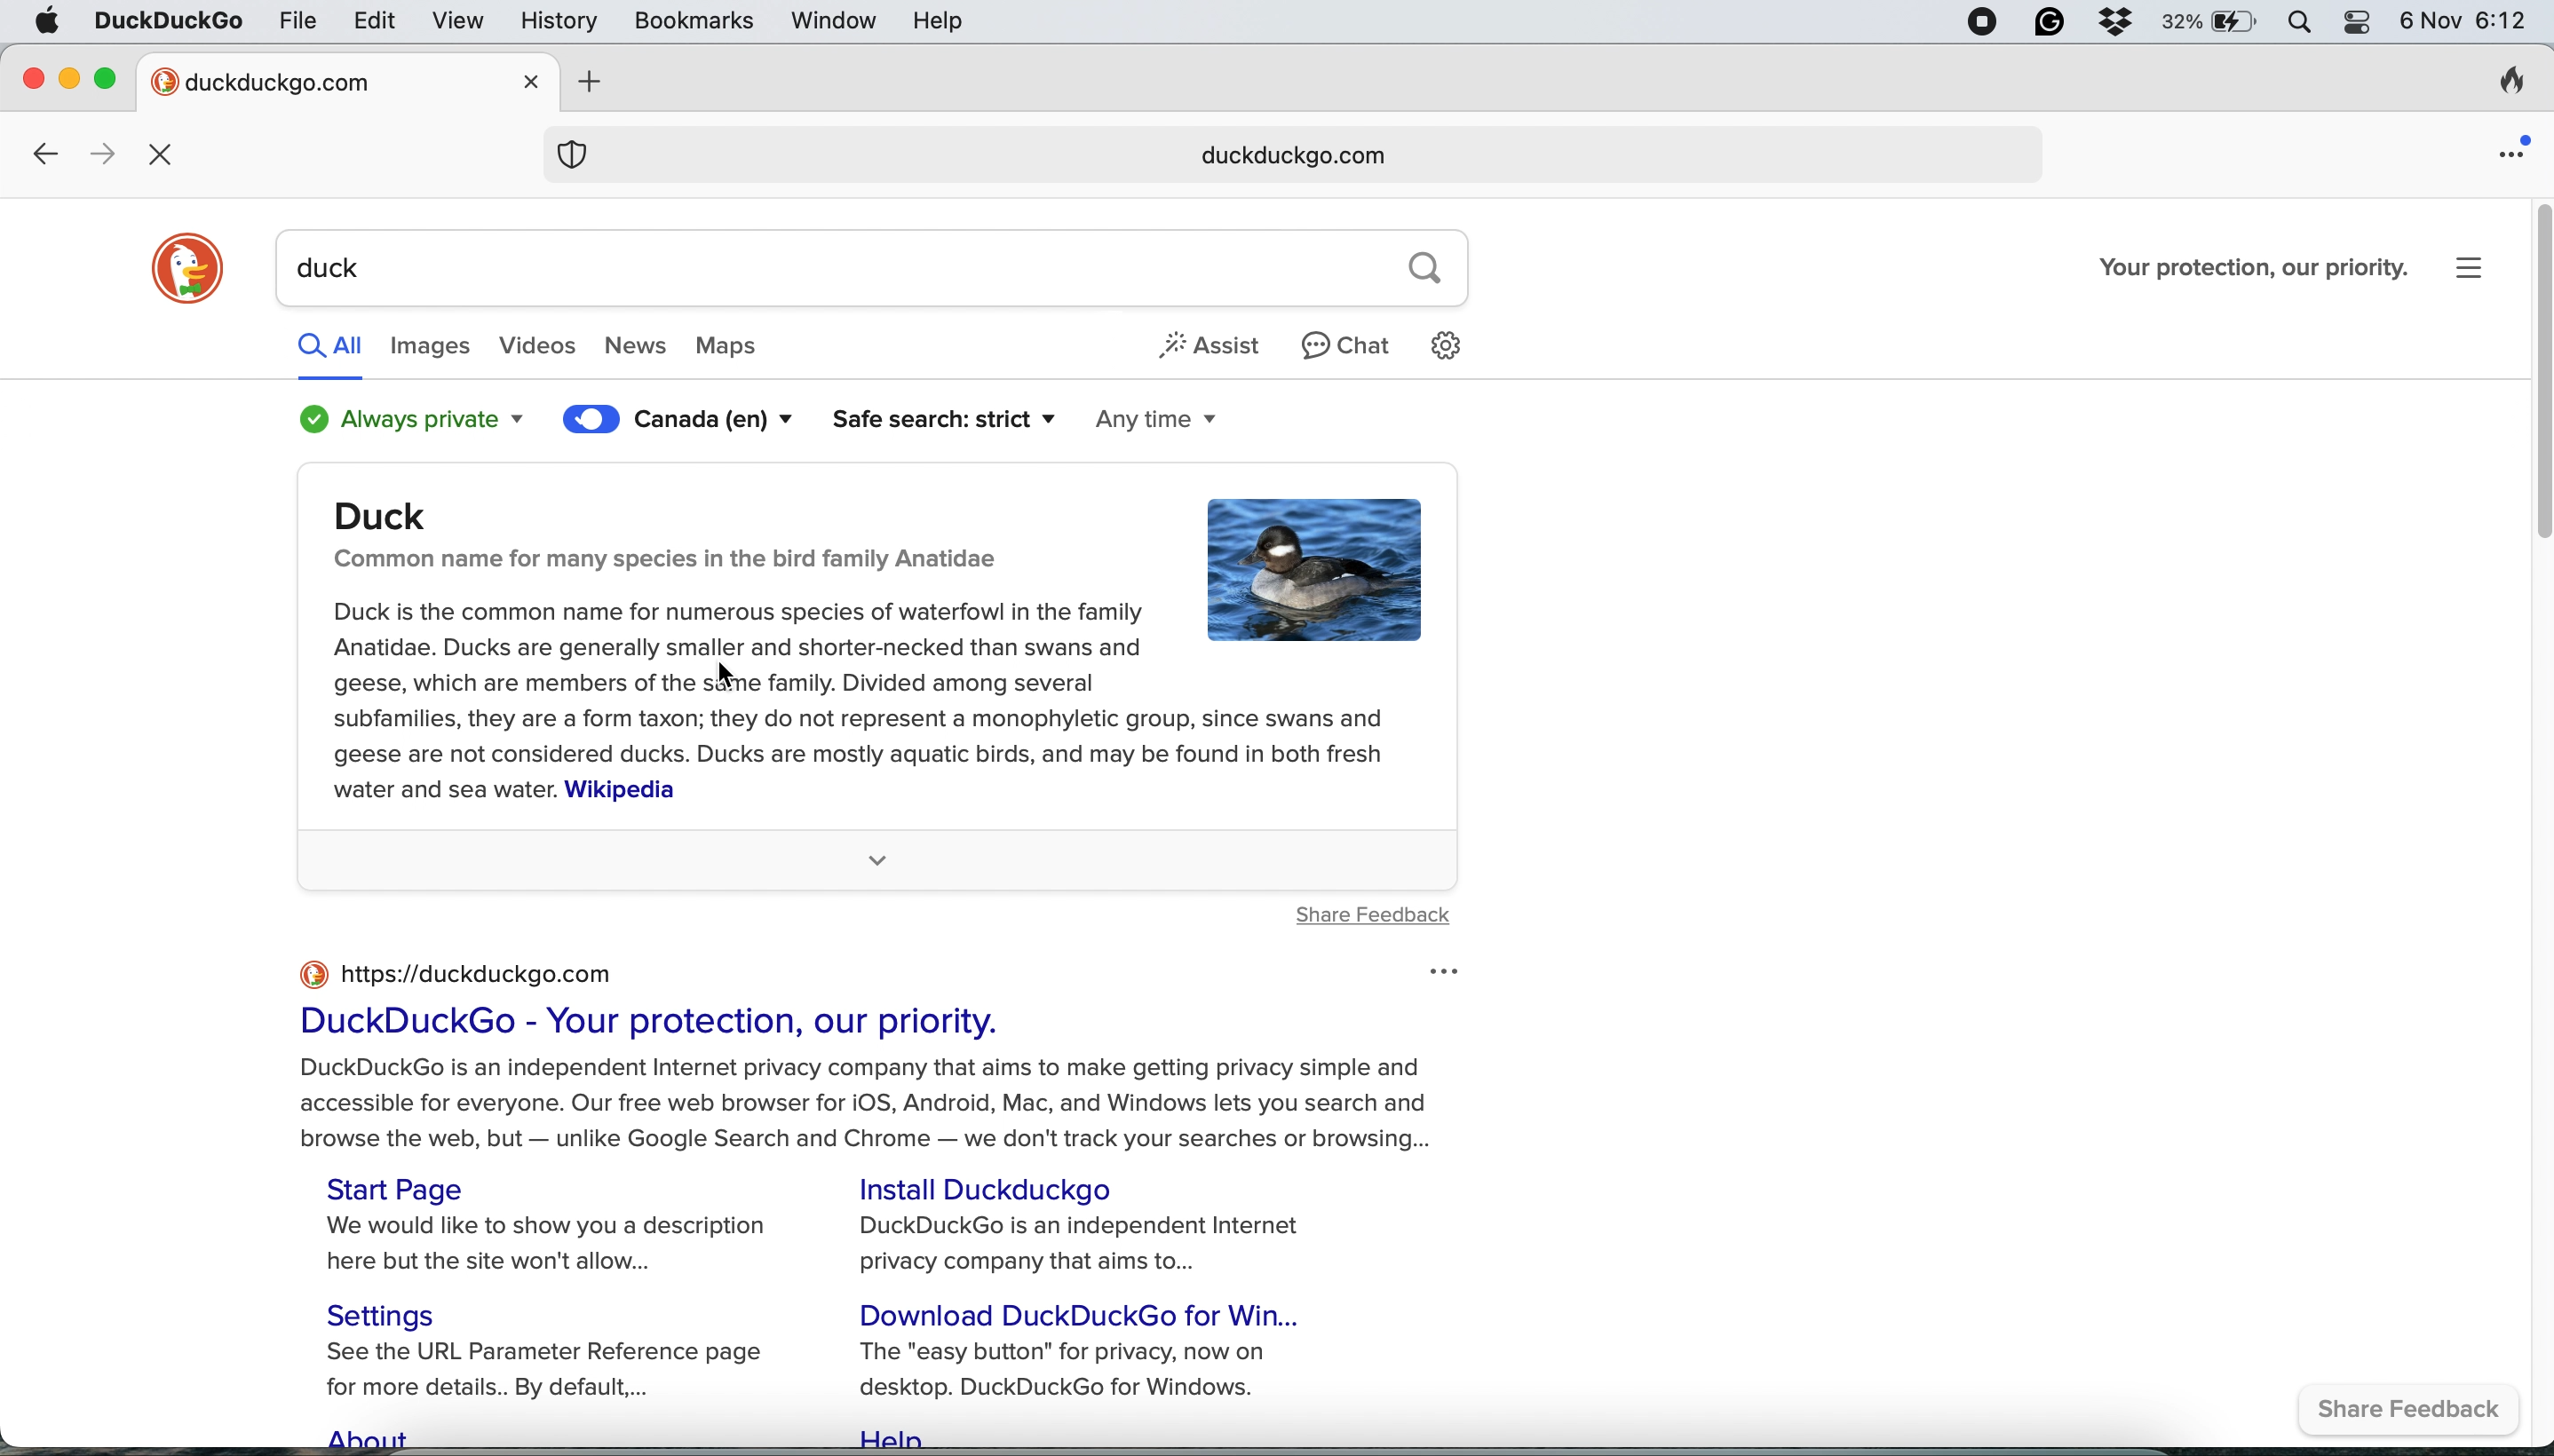 The width and height of the screenshot is (2554, 1456). What do you see at coordinates (542, 347) in the screenshot?
I see `videos` at bounding box center [542, 347].